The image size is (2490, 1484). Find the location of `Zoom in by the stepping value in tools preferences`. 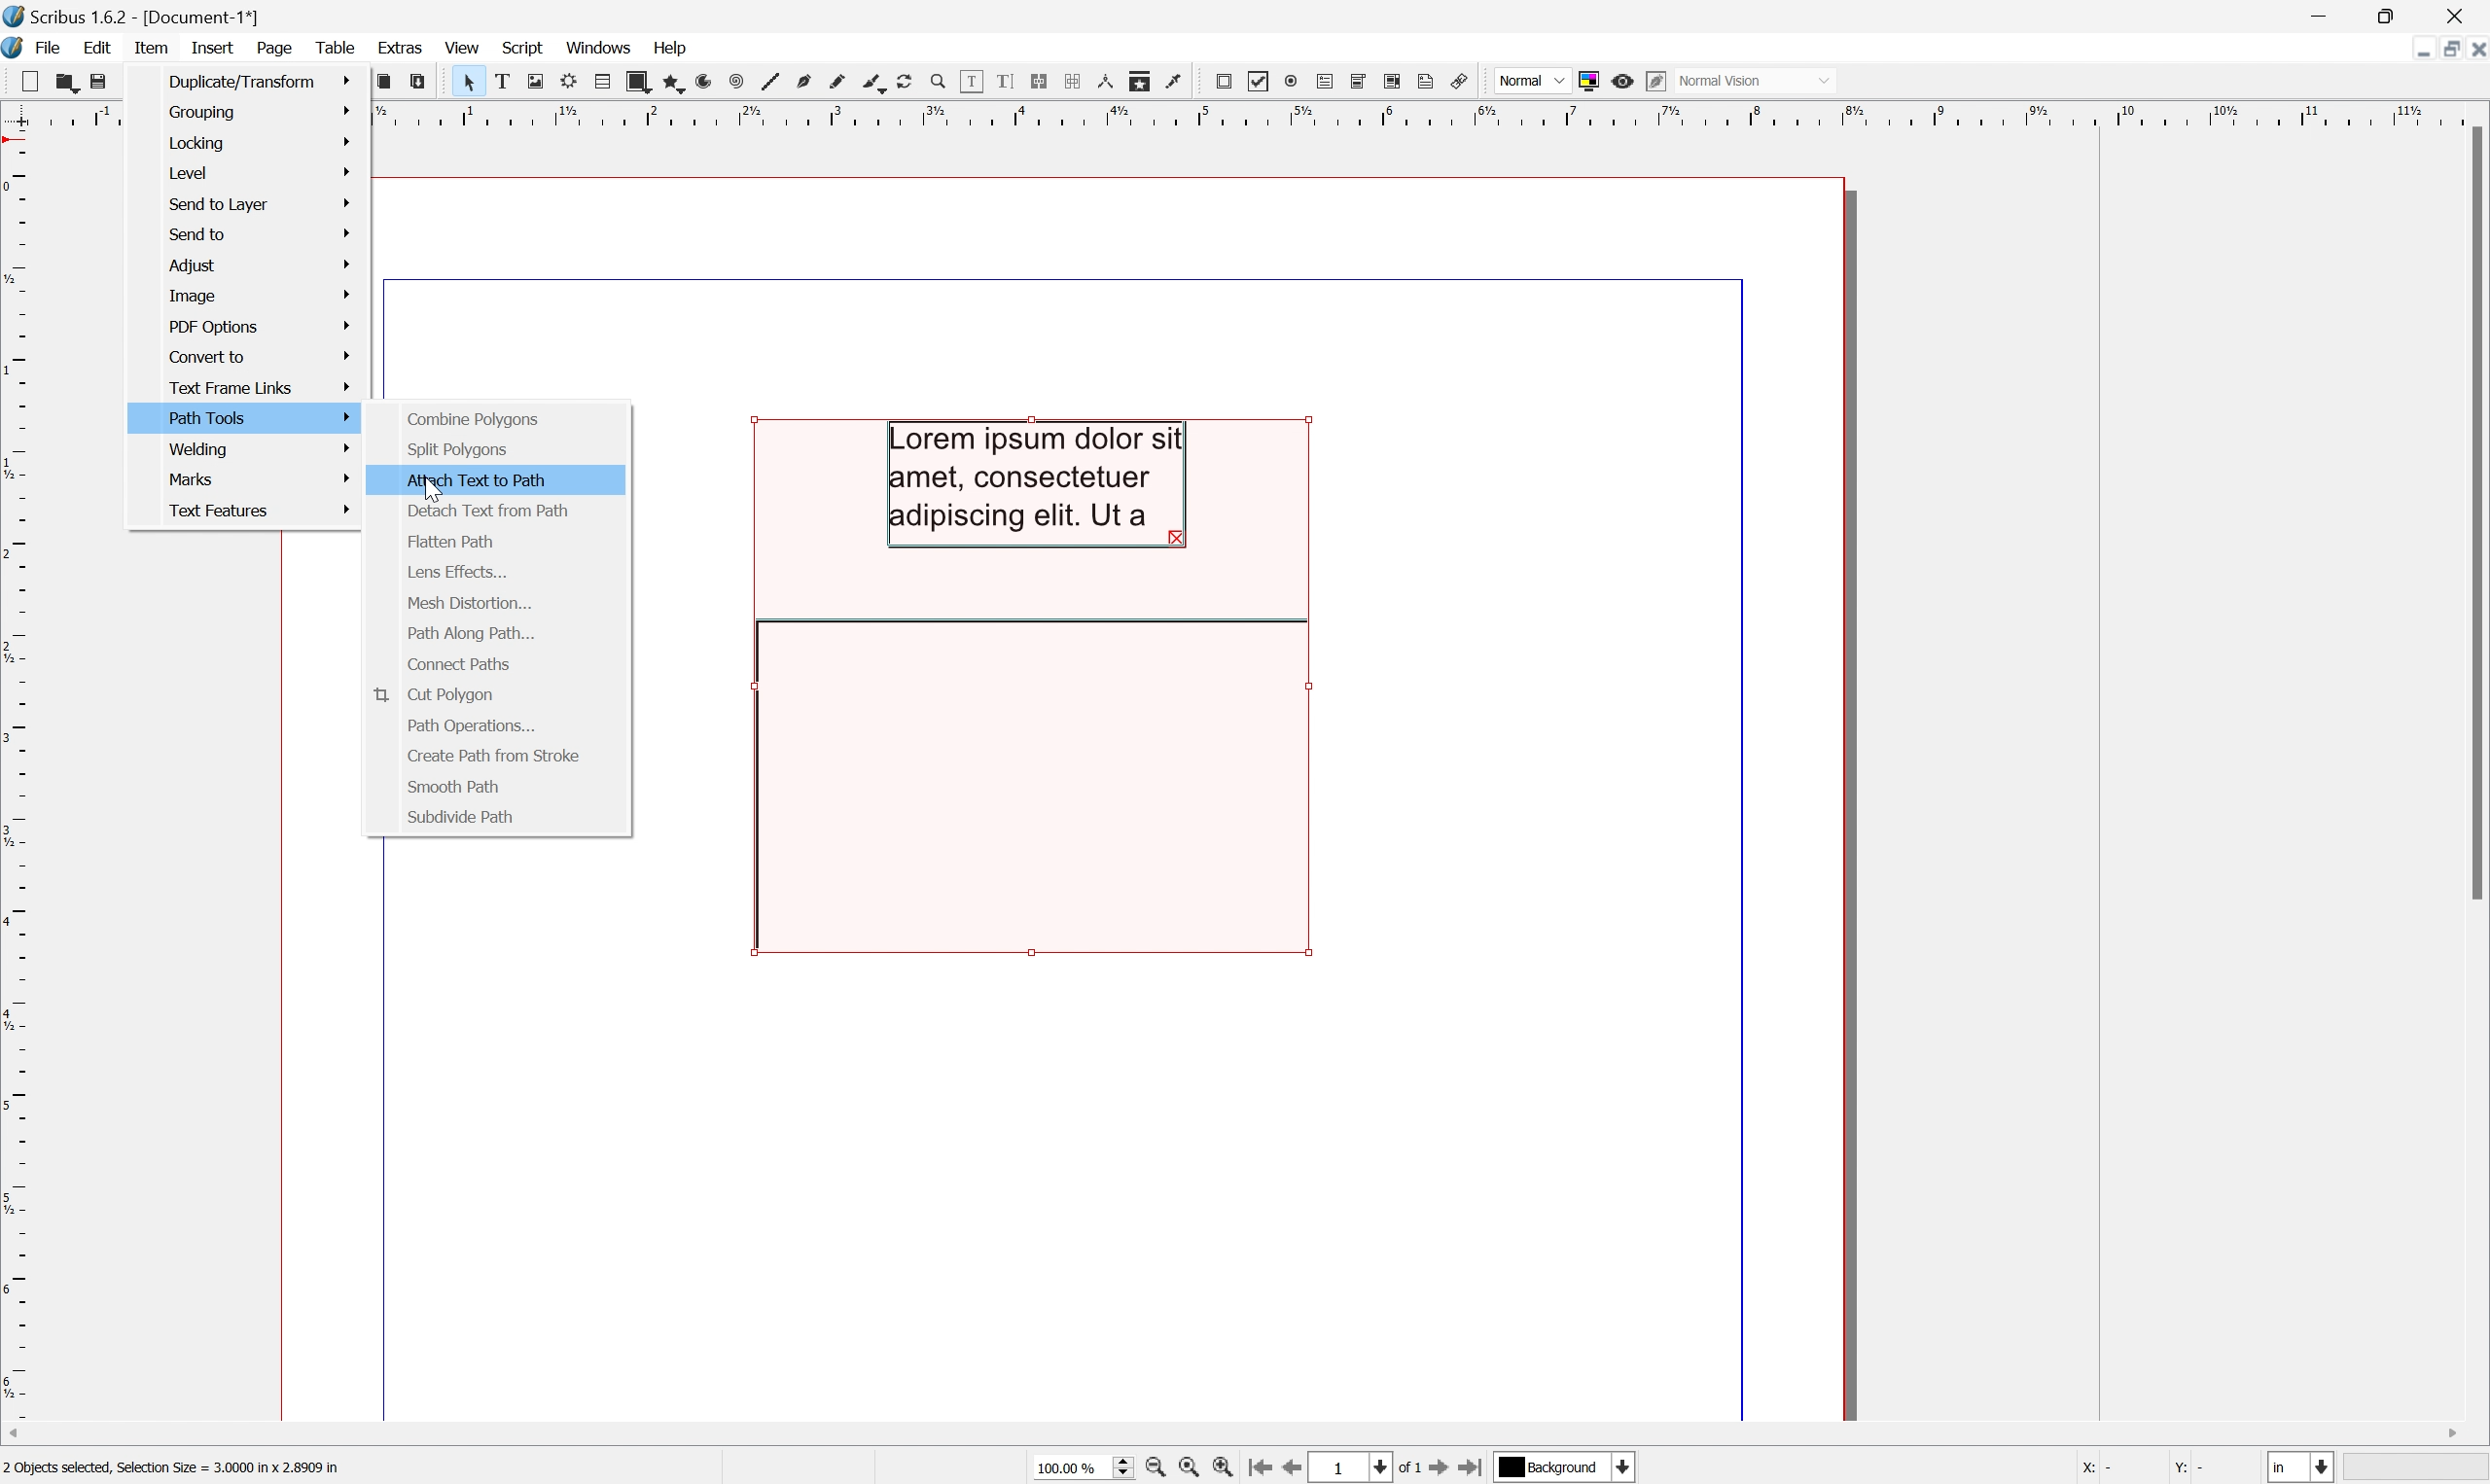

Zoom in by the stepping value in tools preferences is located at coordinates (1232, 1468).